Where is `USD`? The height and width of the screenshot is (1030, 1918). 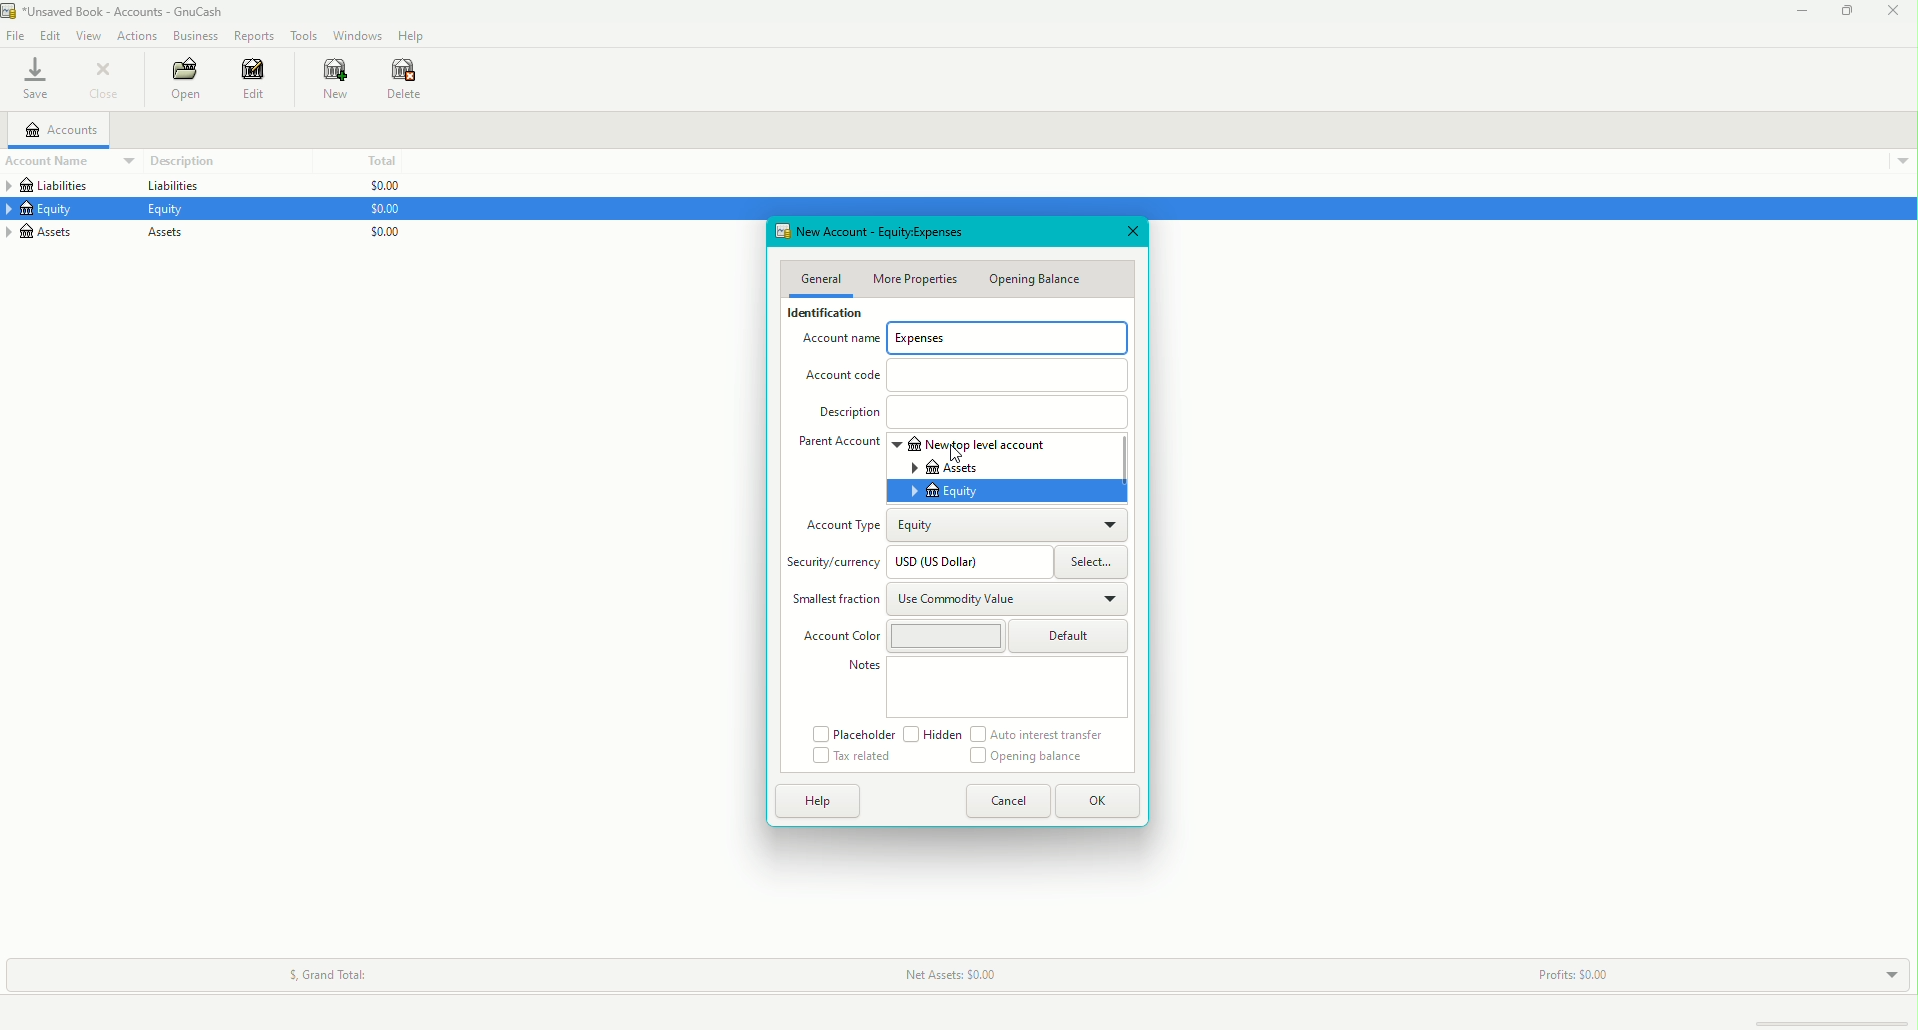 USD is located at coordinates (963, 560).